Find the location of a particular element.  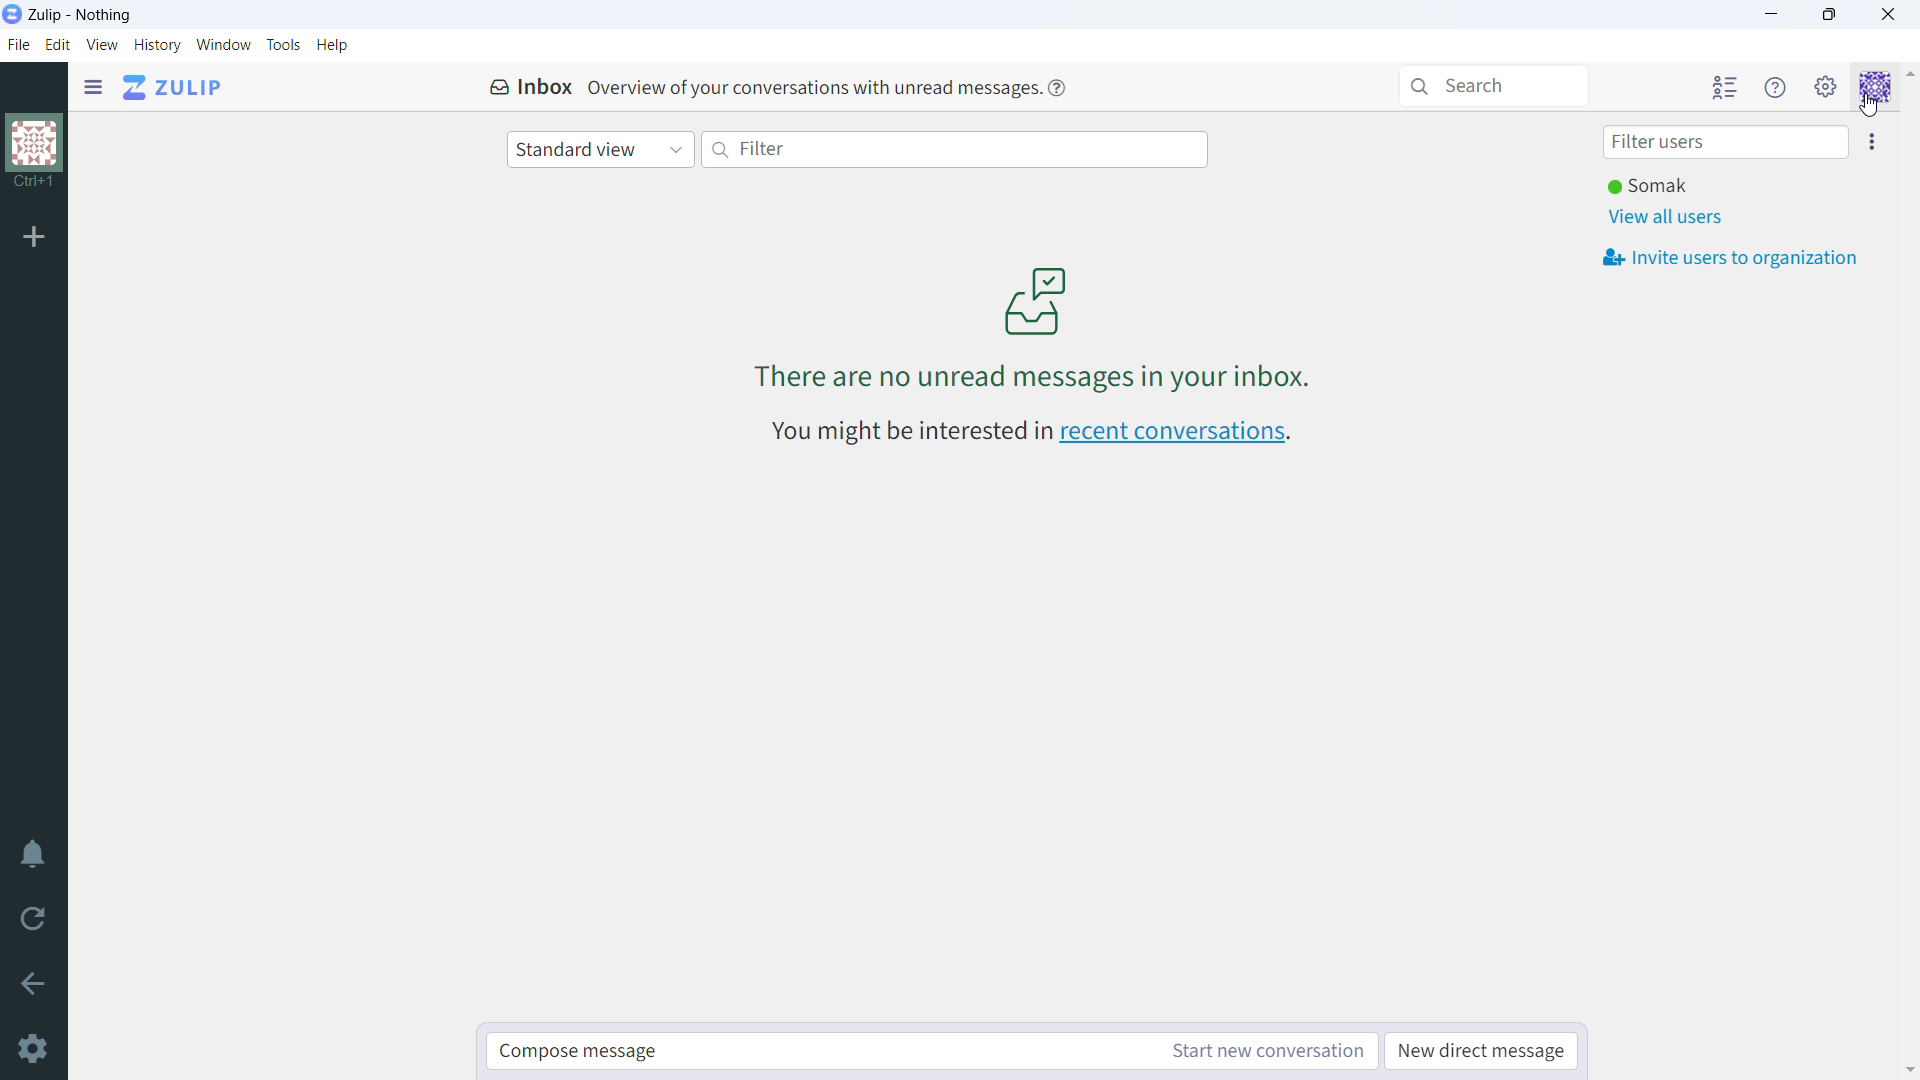

file is located at coordinates (19, 44).